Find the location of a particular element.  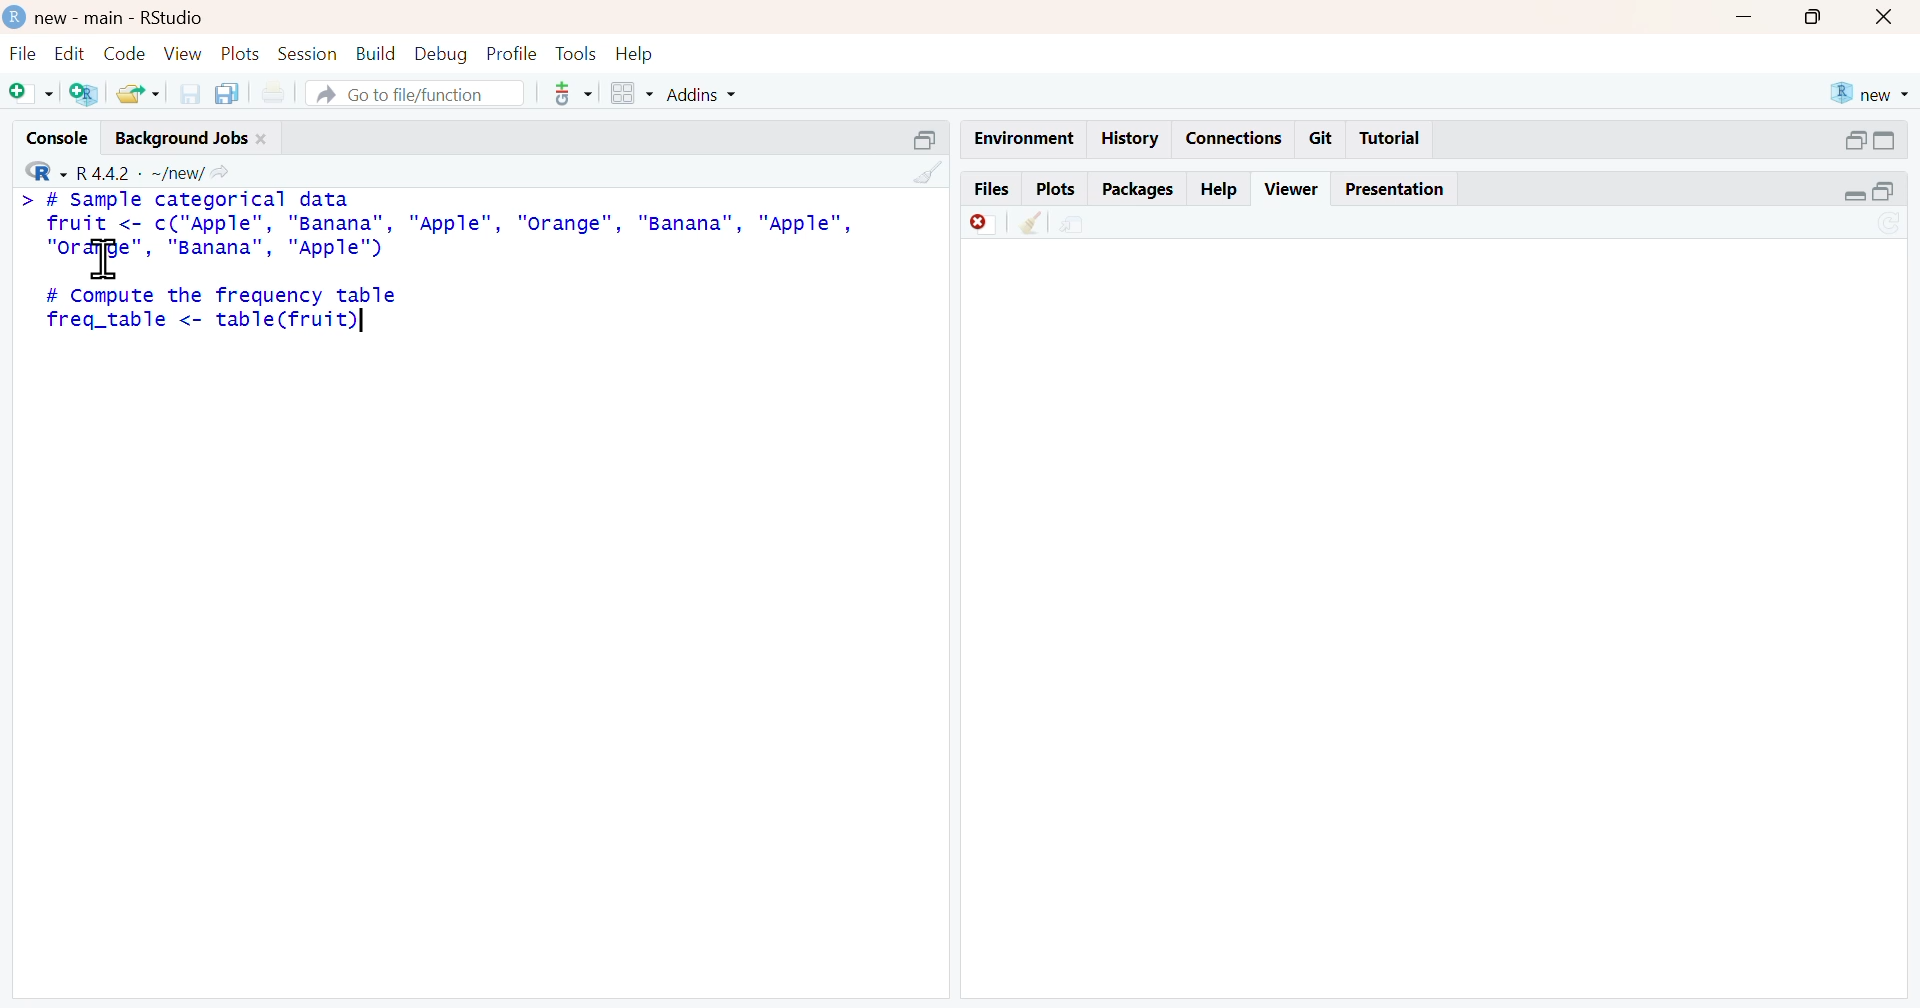

remove current viewer is located at coordinates (979, 225).